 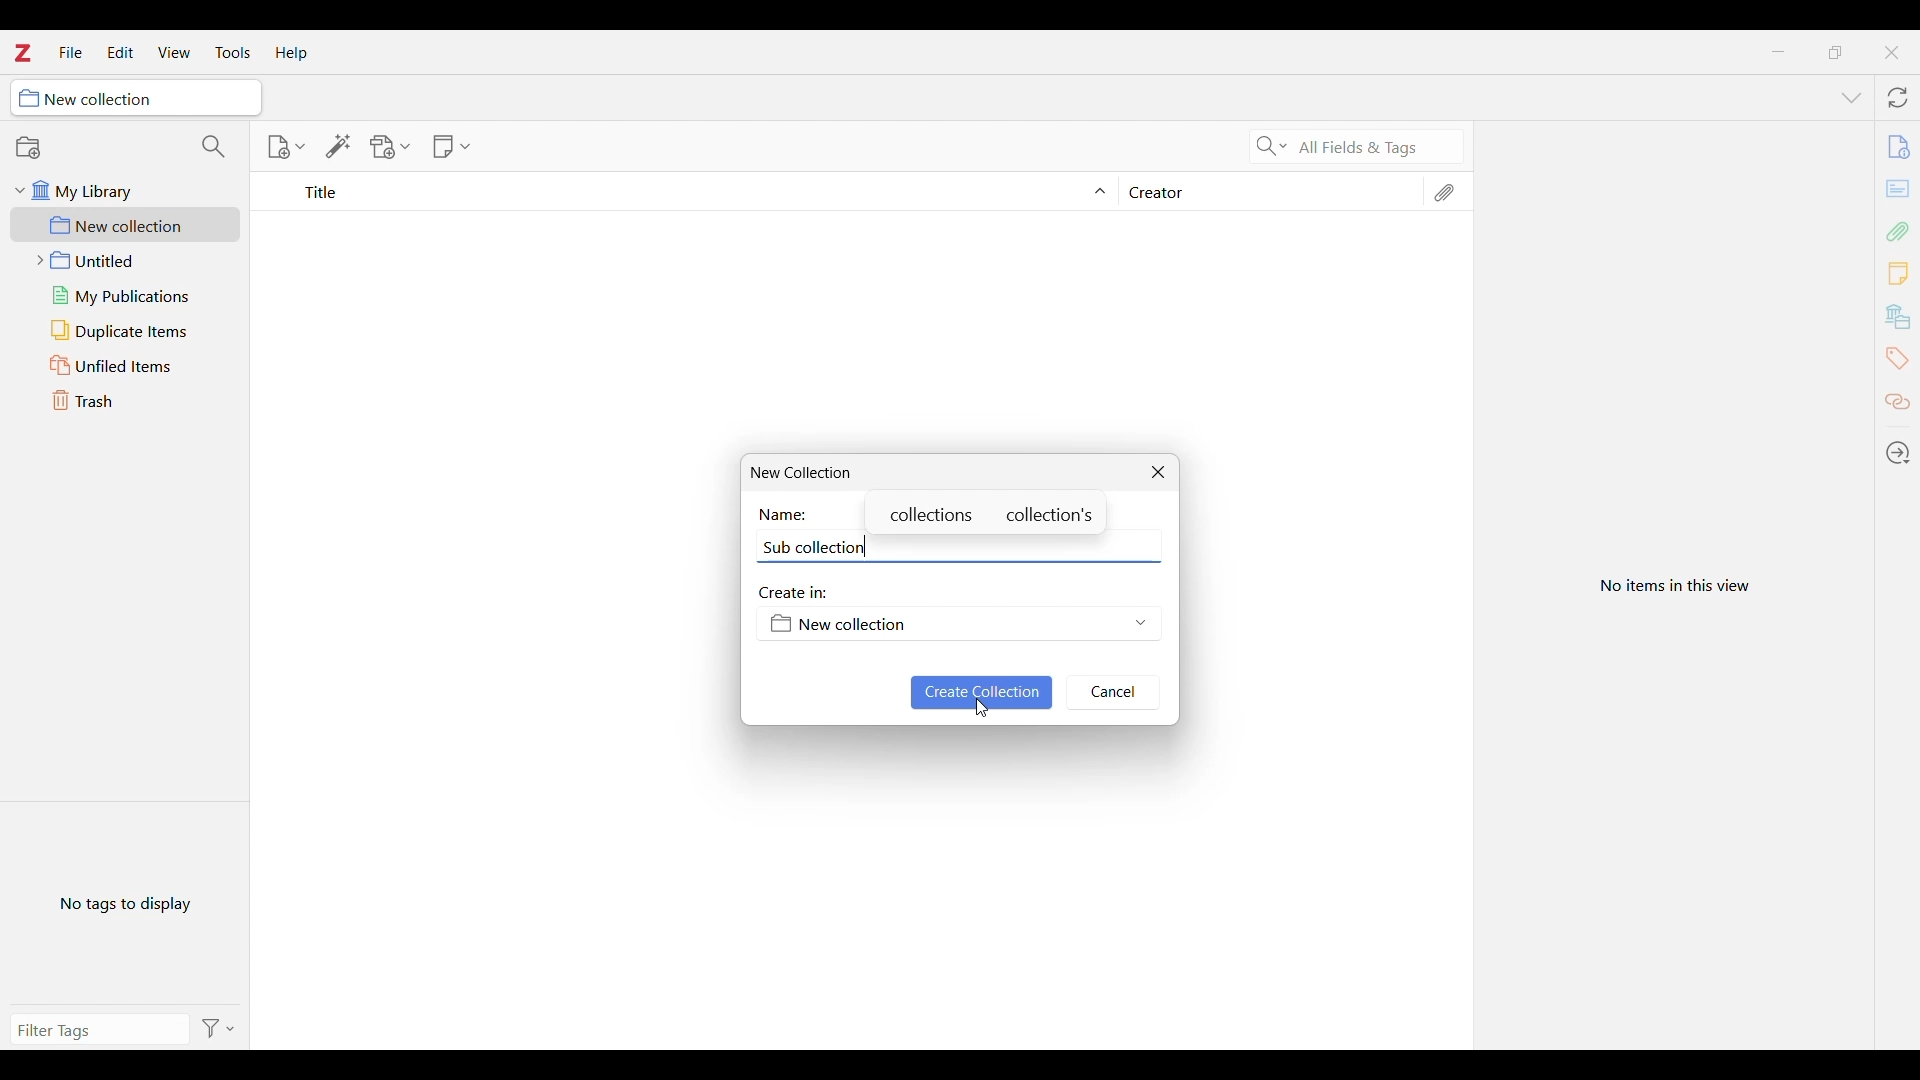 What do you see at coordinates (1899, 231) in the screenshot?
I see `Add attachment ` at bounding box center [1899, 231].